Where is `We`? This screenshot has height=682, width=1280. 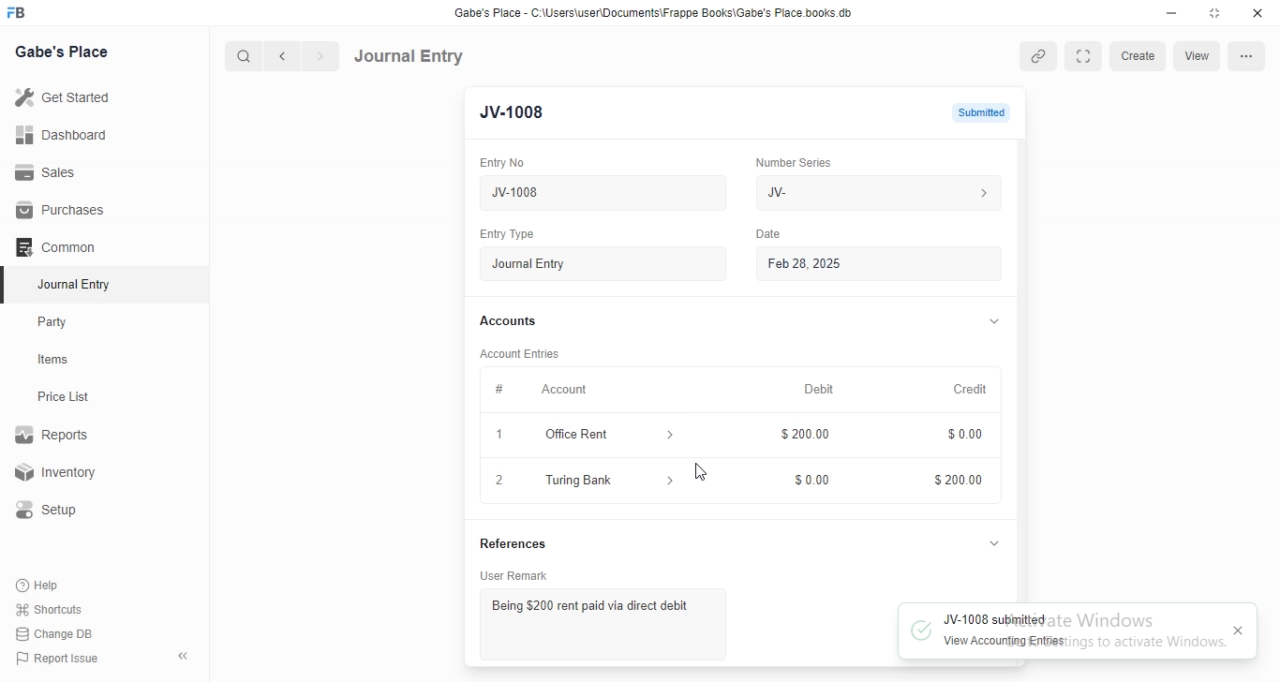 We is located at coordinates (815, 191).